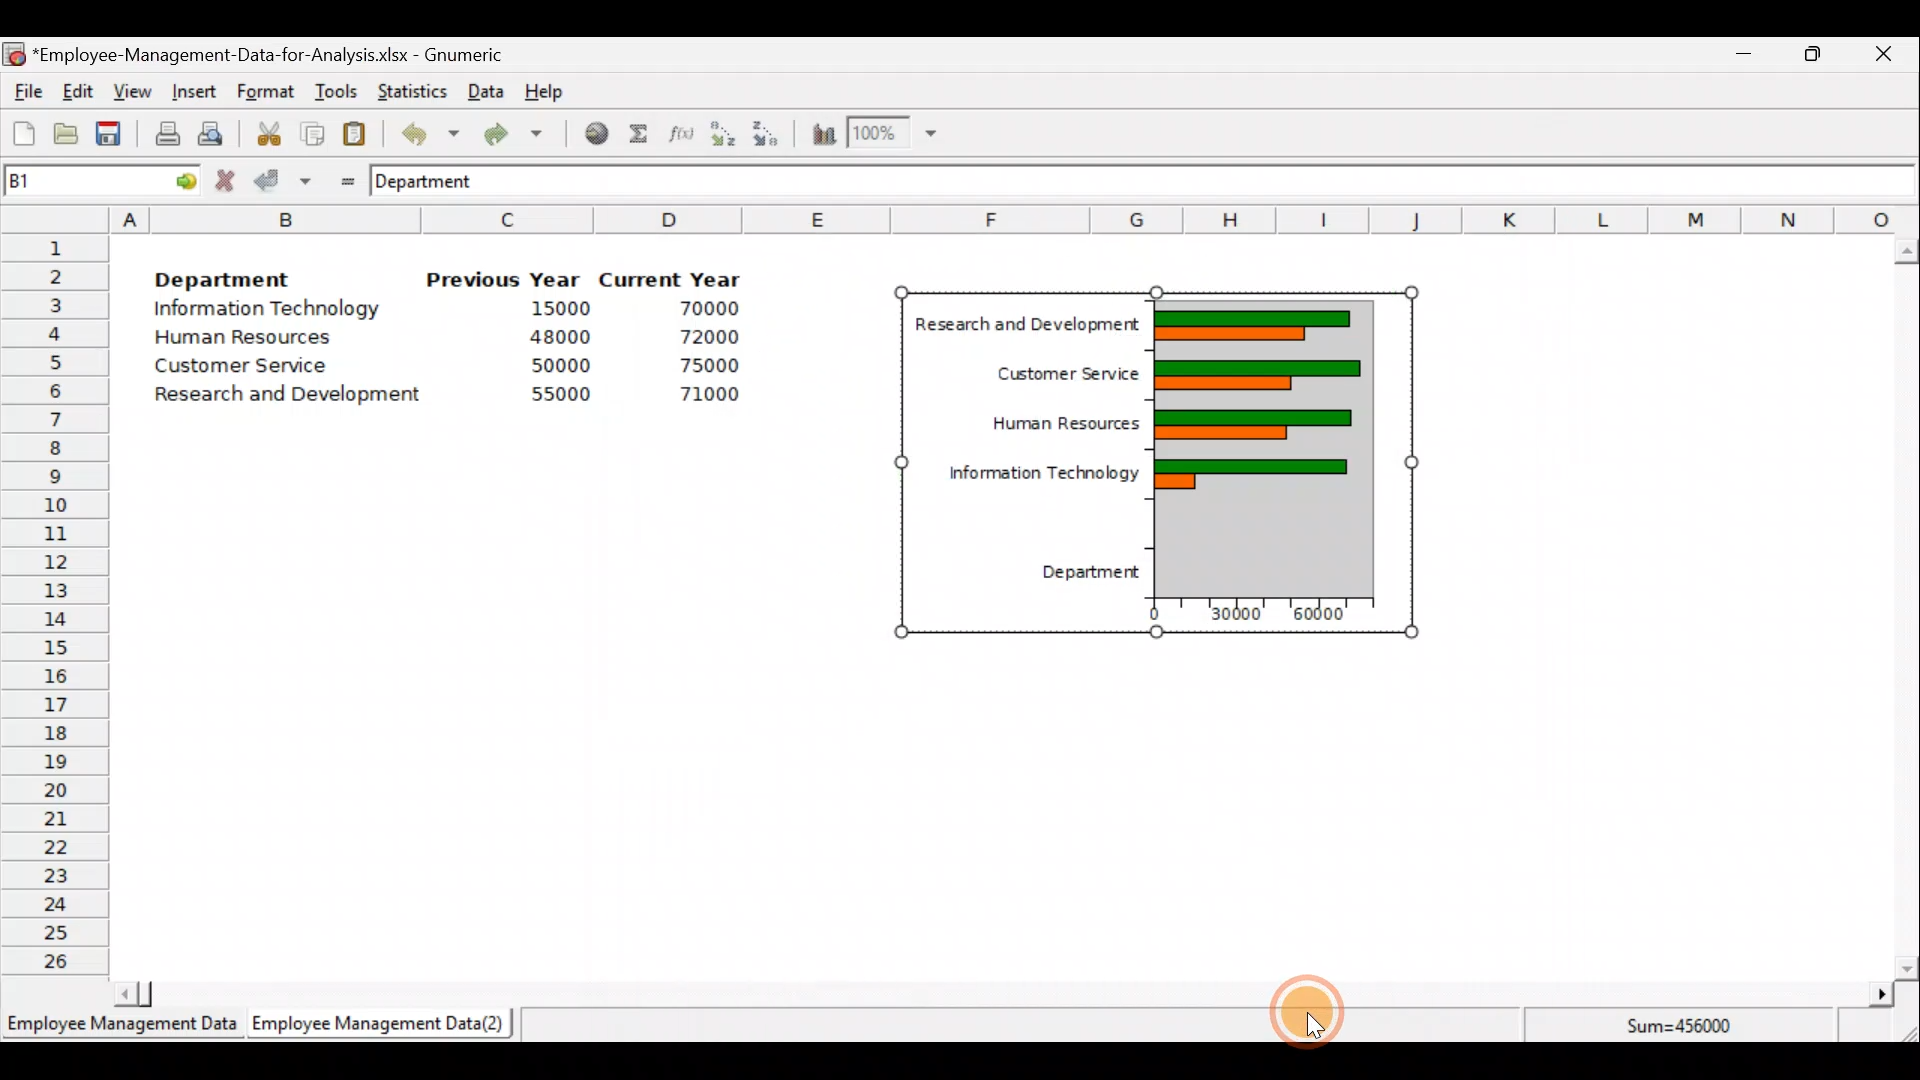  What do you see at coordinates (437, 180) in the screenshot?
I see `Department` at bounding box center [437, 180].